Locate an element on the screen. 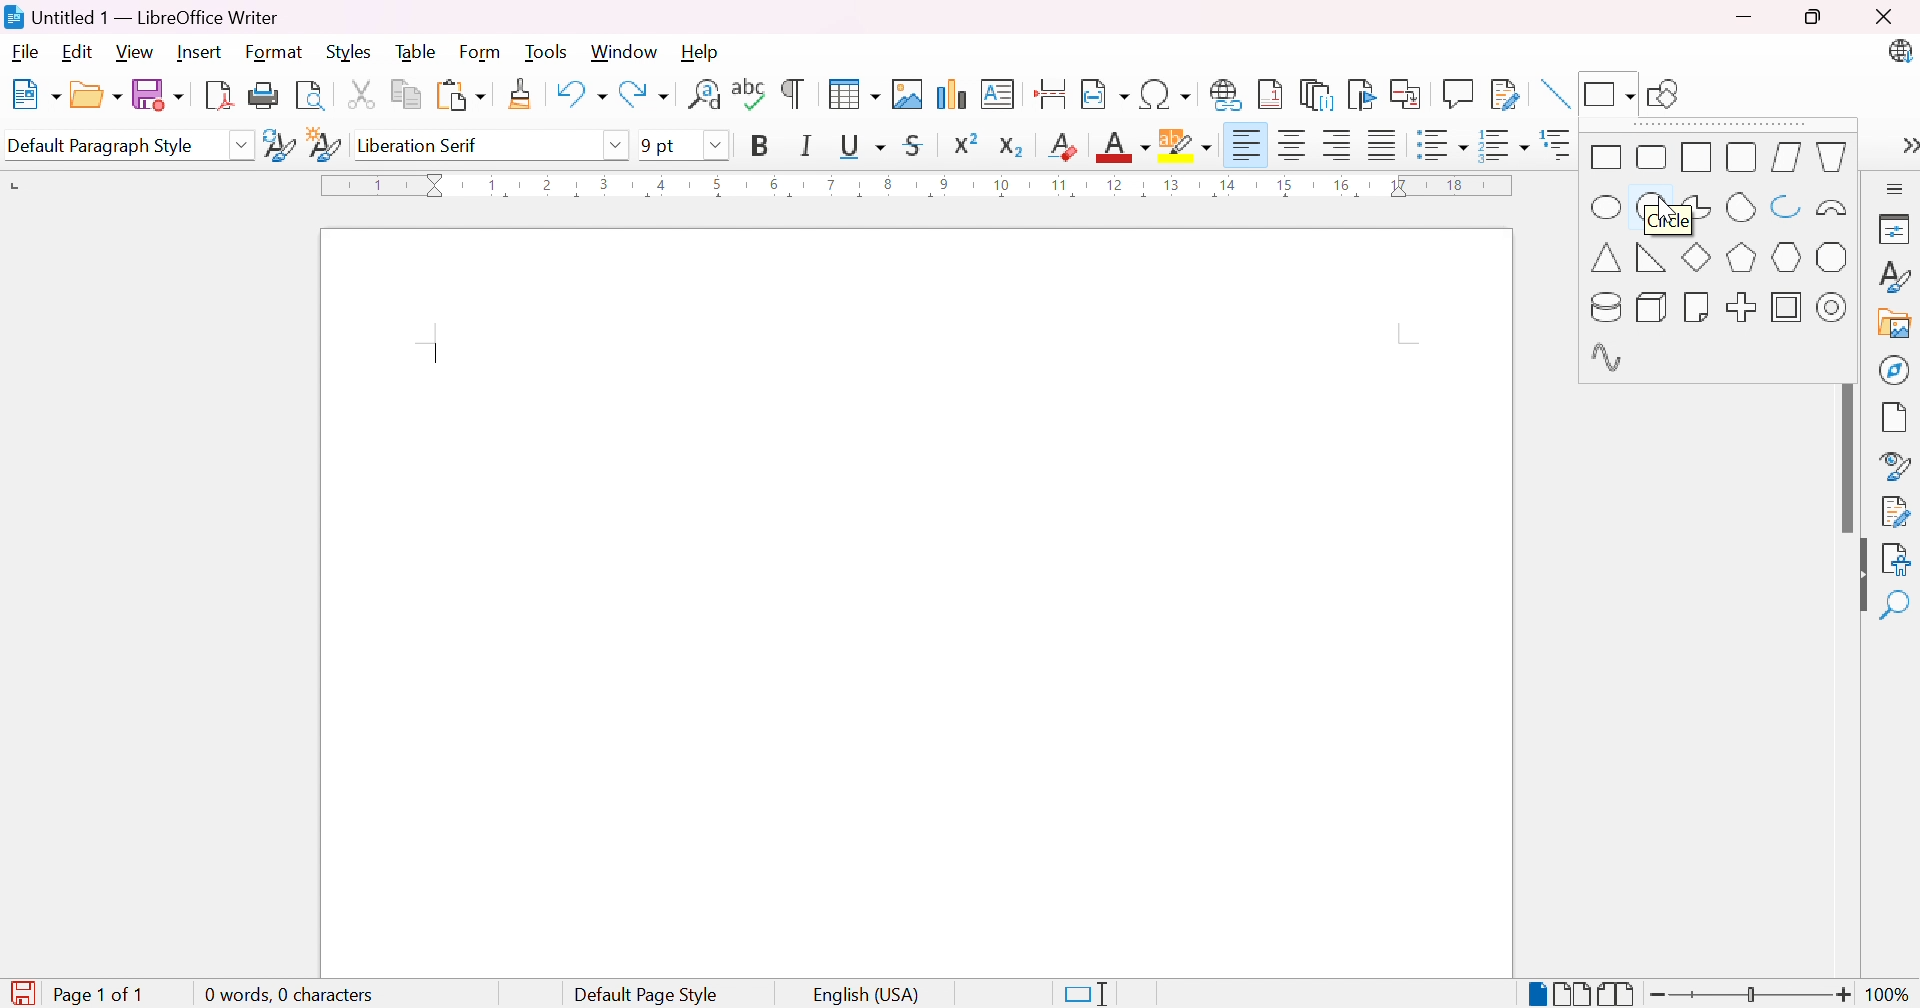 This screenshot has width=1920, height=1008. Toggle print preview is located at coordinates (312, 96).